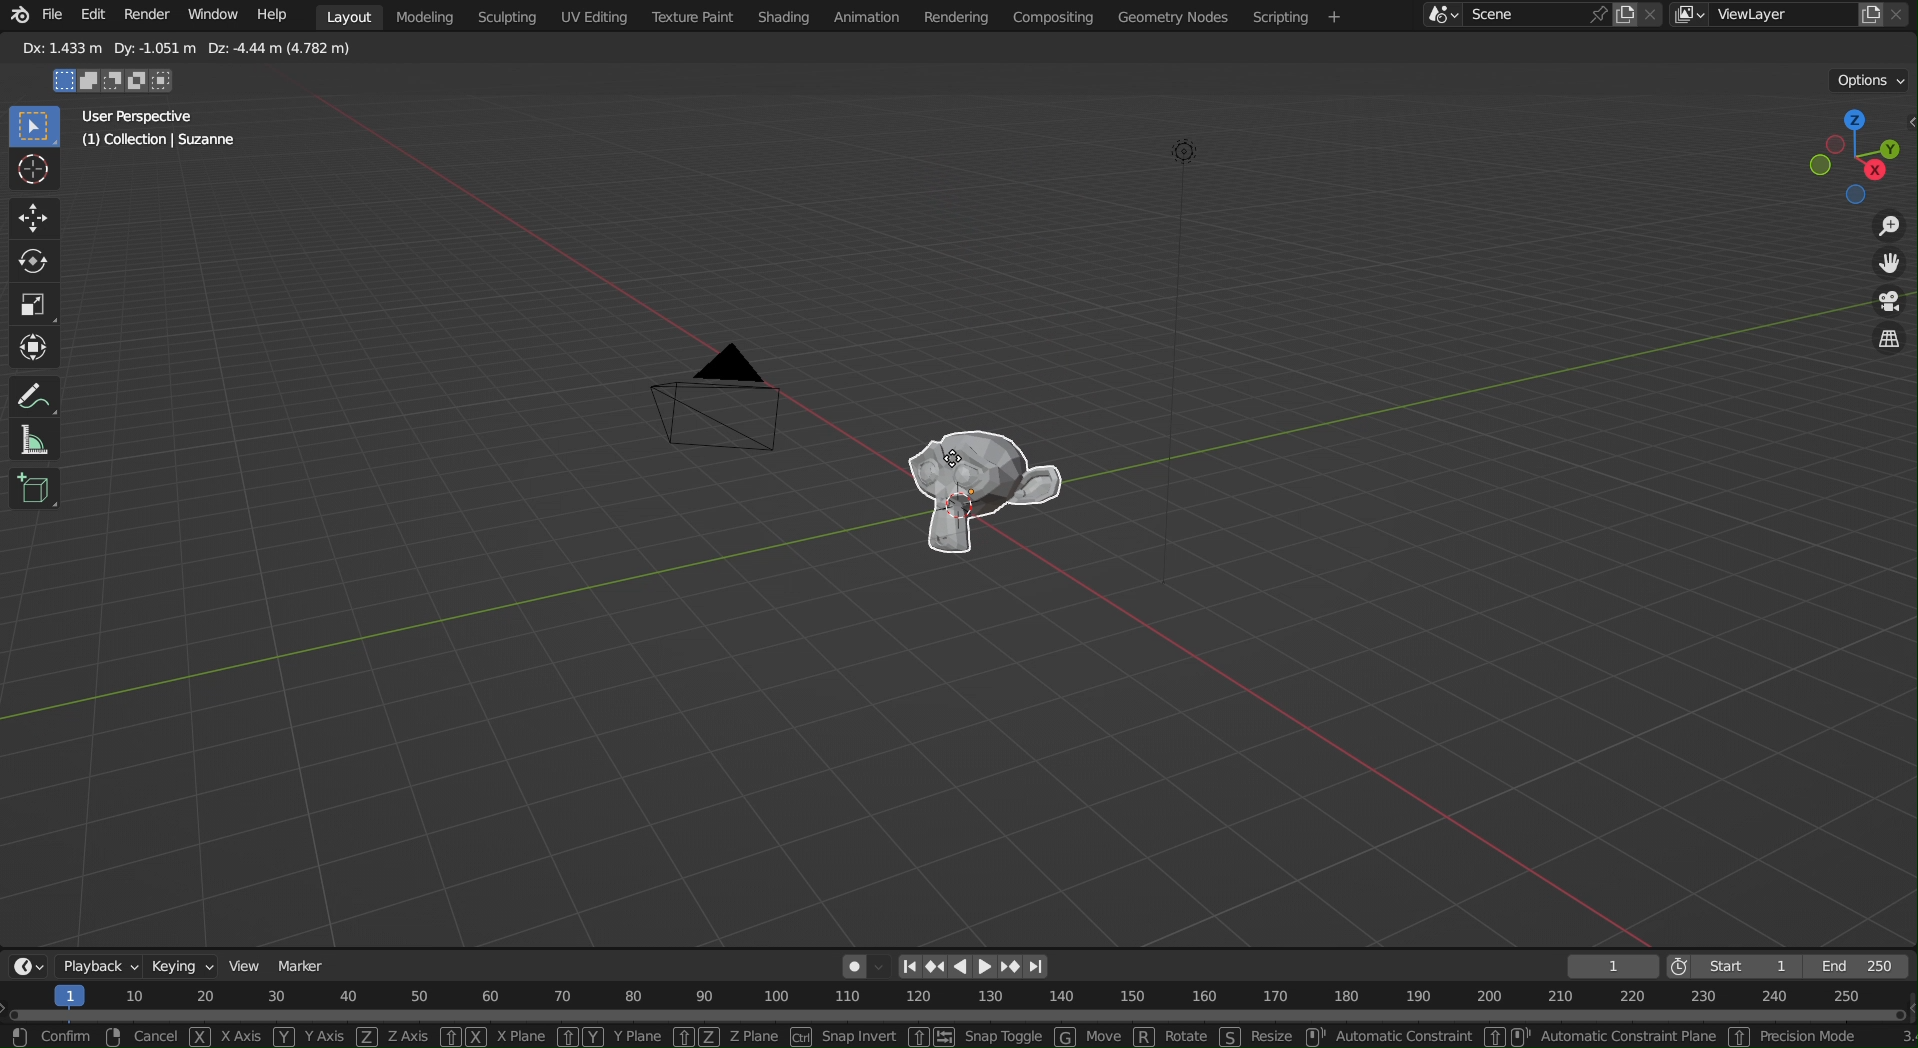  I want to click on left click, so click(21, 1037).